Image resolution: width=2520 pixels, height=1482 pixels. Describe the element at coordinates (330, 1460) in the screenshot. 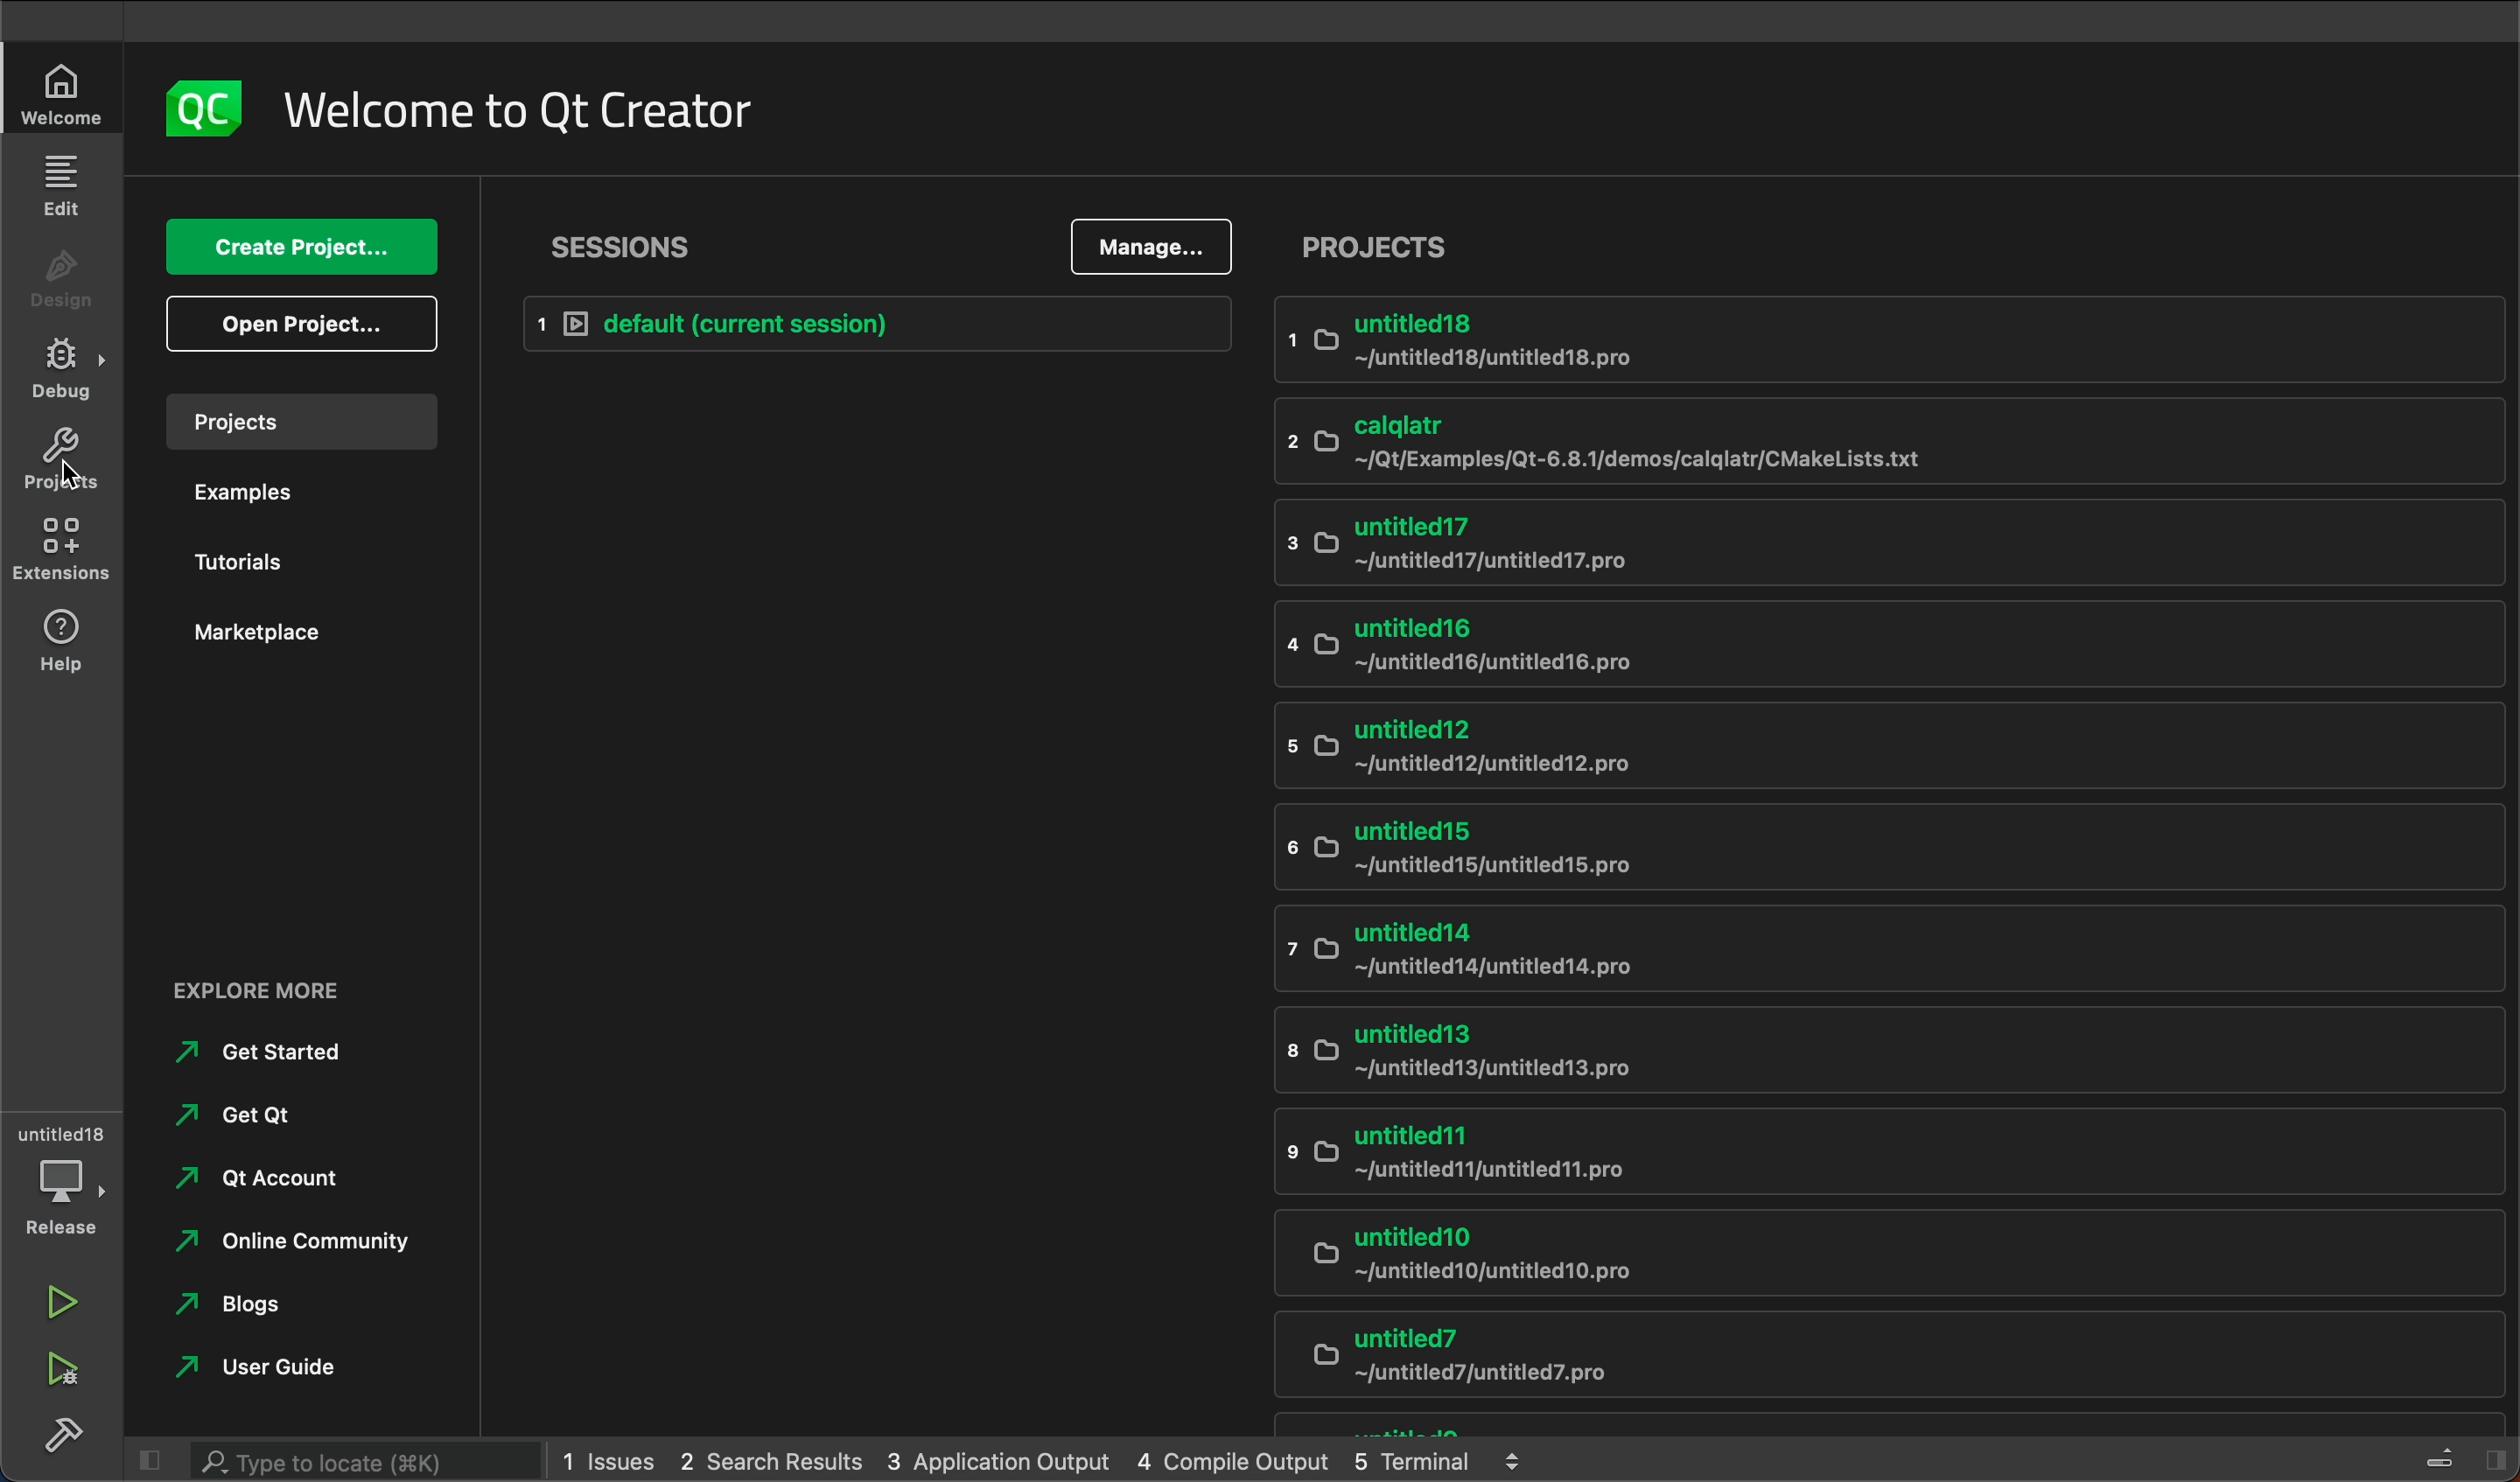

I see `type` at that location.